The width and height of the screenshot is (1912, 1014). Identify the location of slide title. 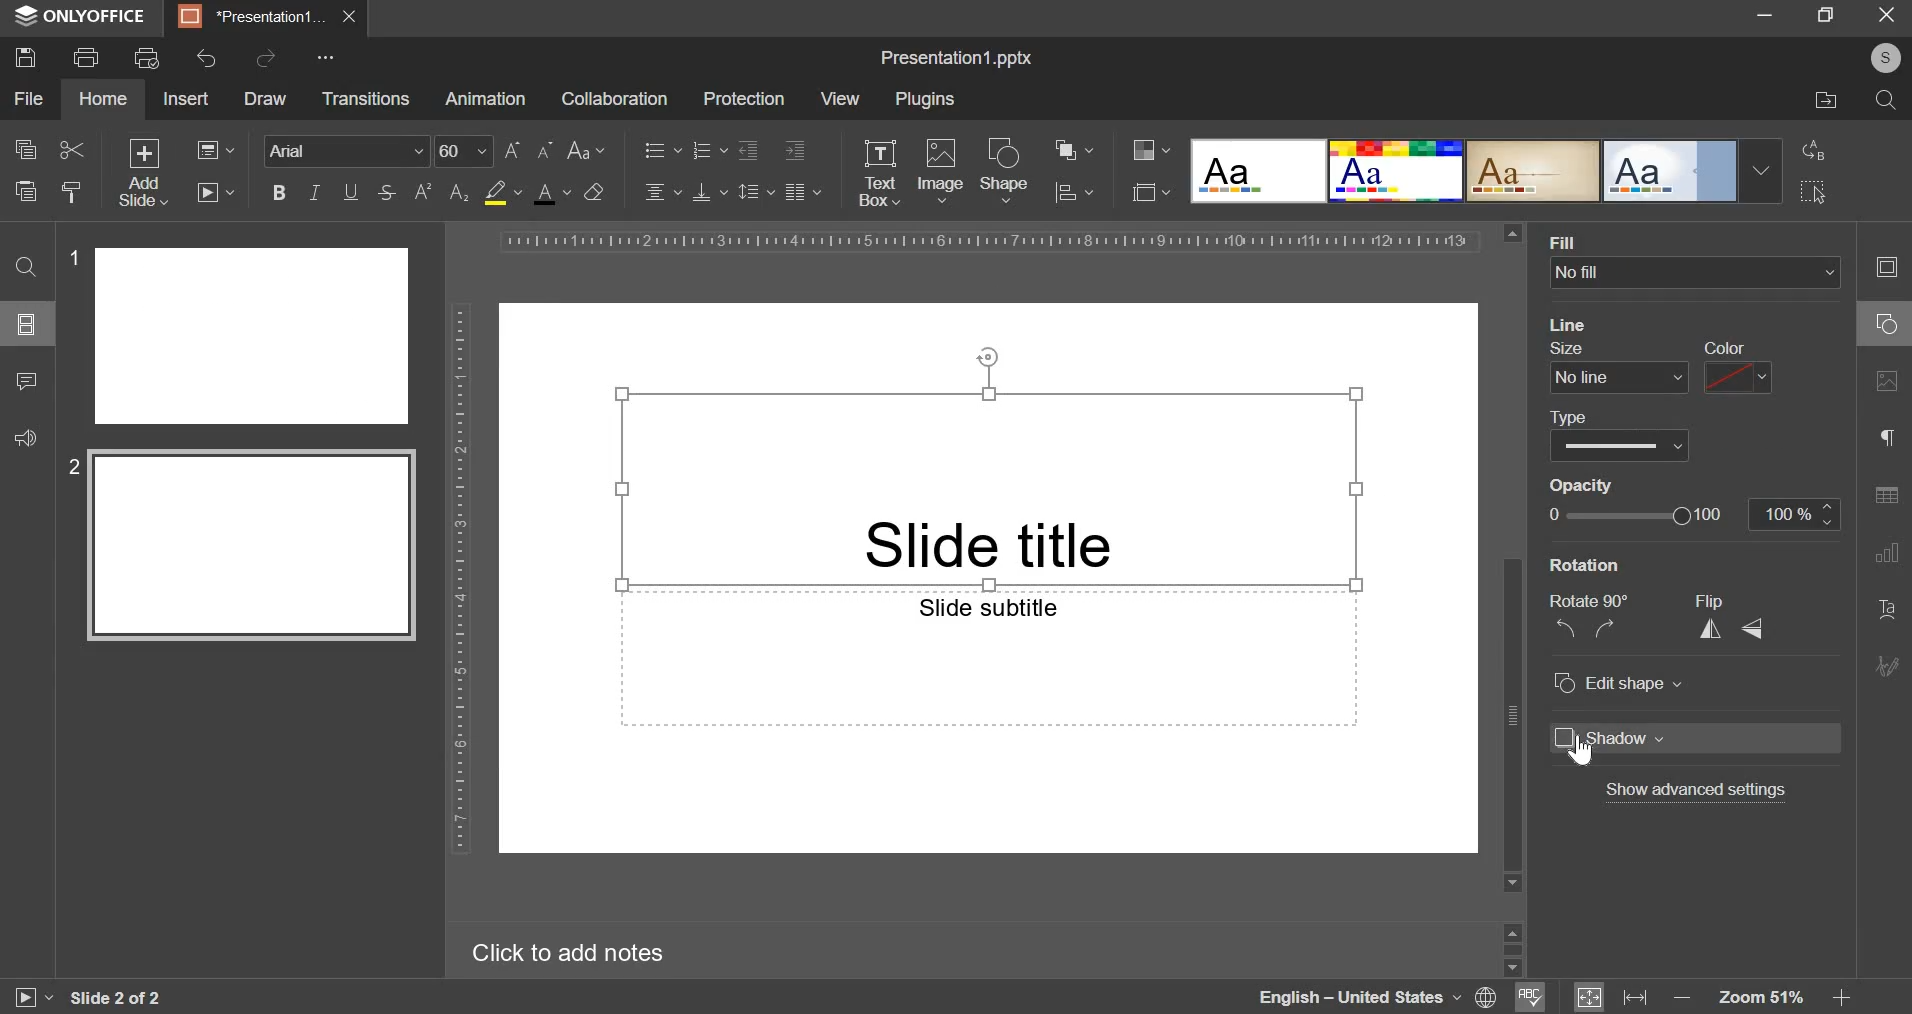
(988, 487).